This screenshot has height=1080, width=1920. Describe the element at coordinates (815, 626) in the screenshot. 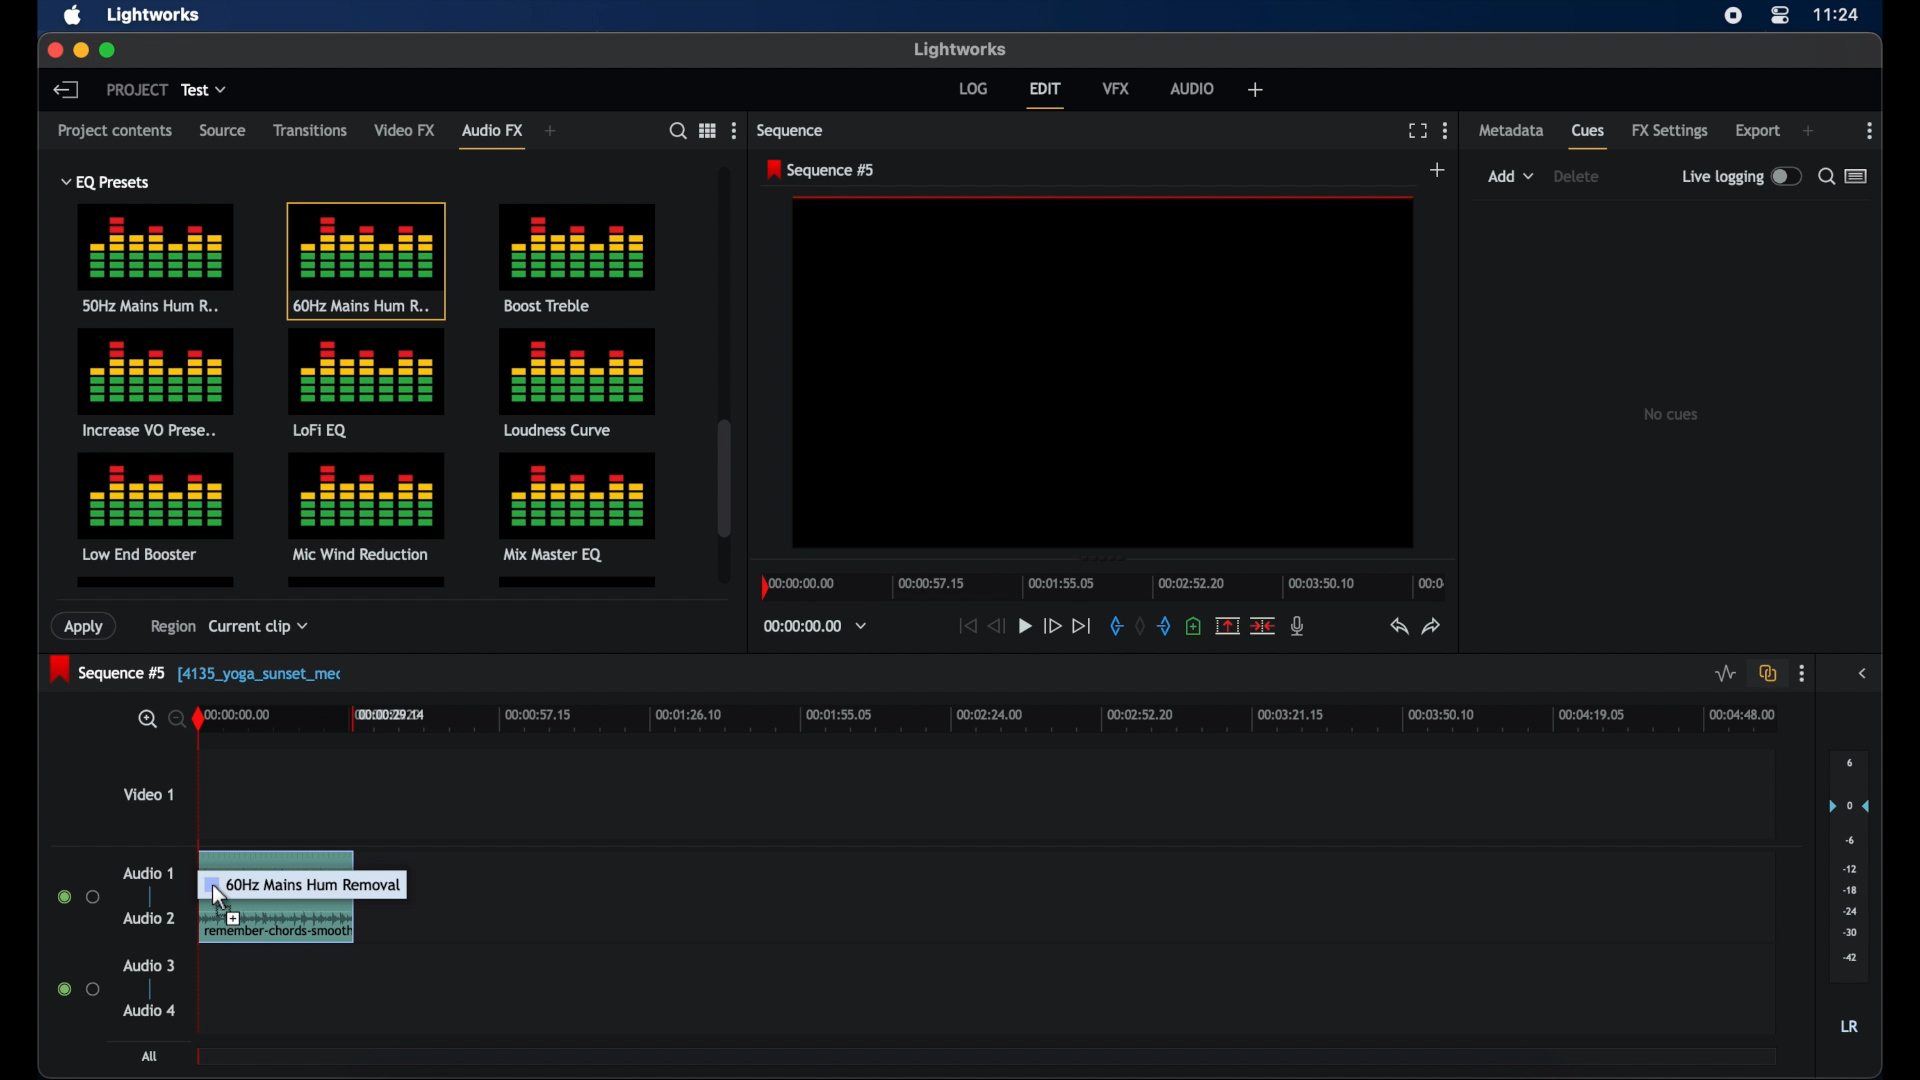

I see `timecodes and reels` at that location.